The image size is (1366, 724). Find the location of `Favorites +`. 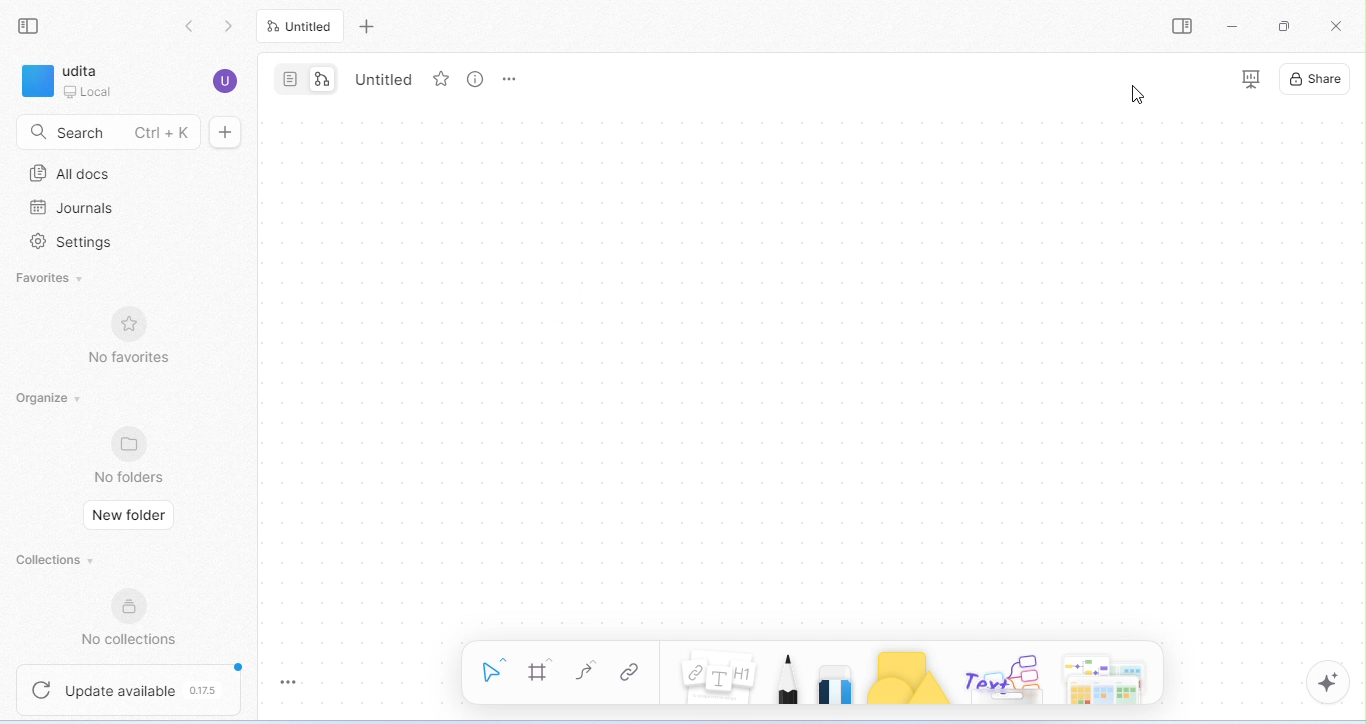

Favorites + is located at coordinates (51, 278).